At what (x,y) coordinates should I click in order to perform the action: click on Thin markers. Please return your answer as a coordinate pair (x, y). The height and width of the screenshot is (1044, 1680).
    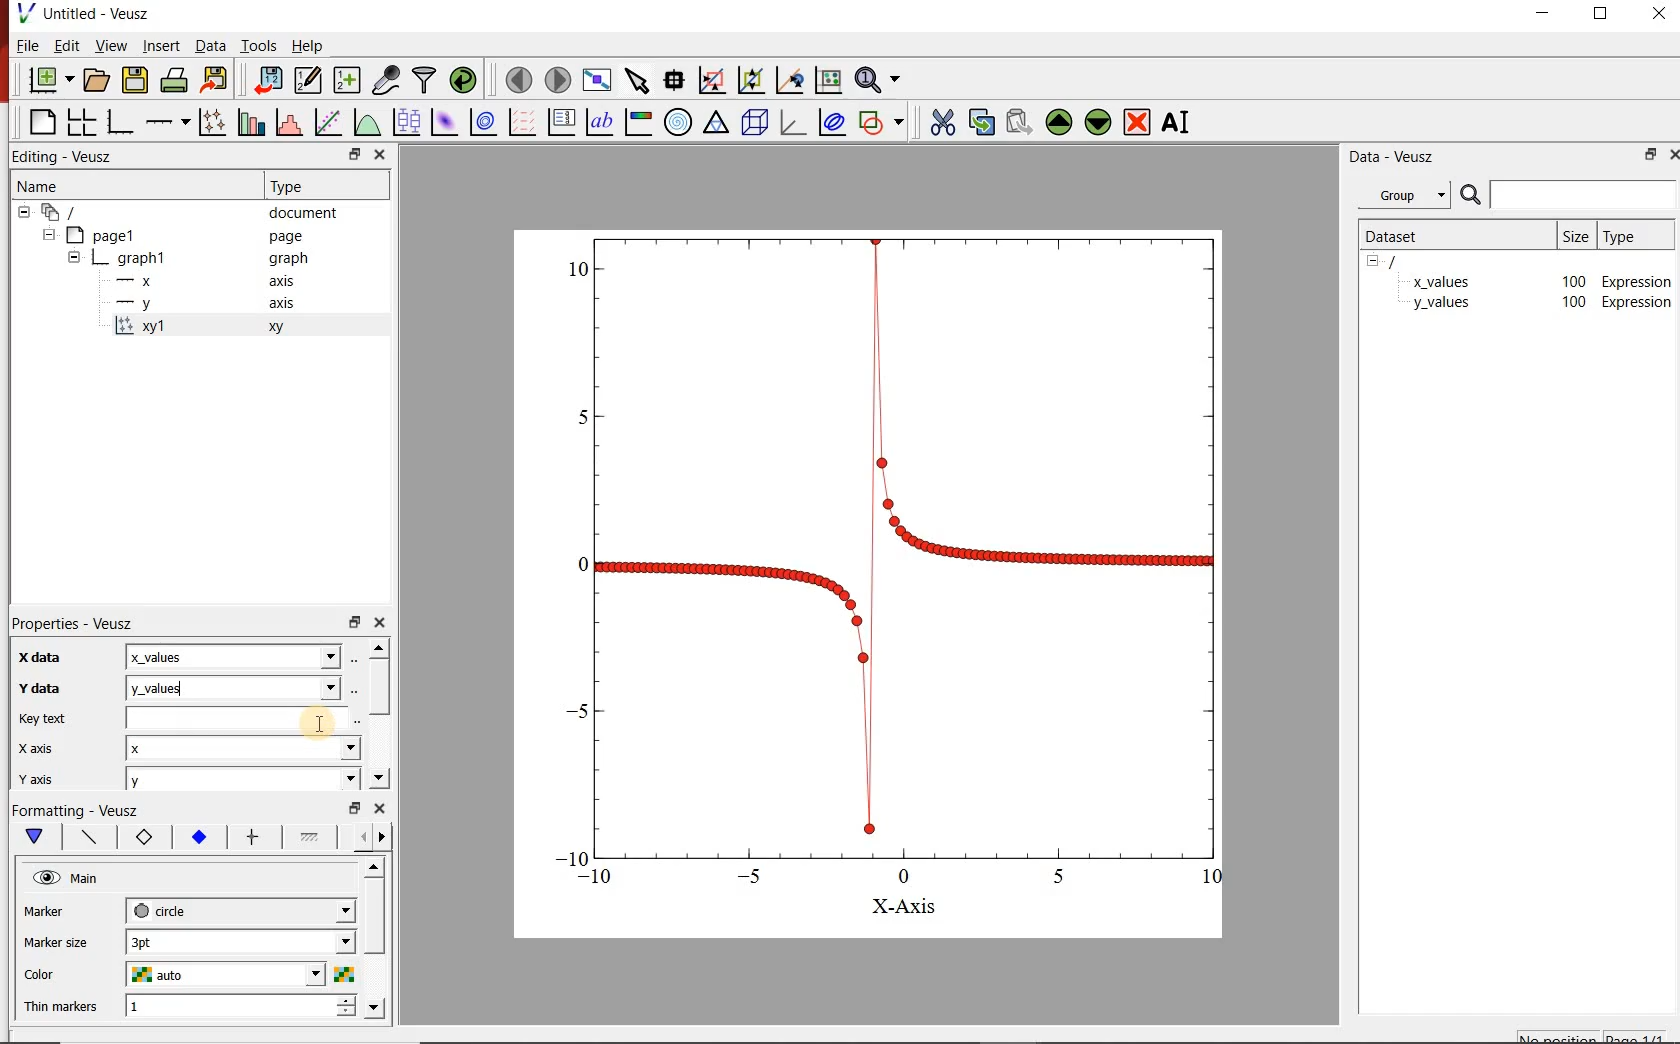
    Looking at the image, I should click on (61, 1007).